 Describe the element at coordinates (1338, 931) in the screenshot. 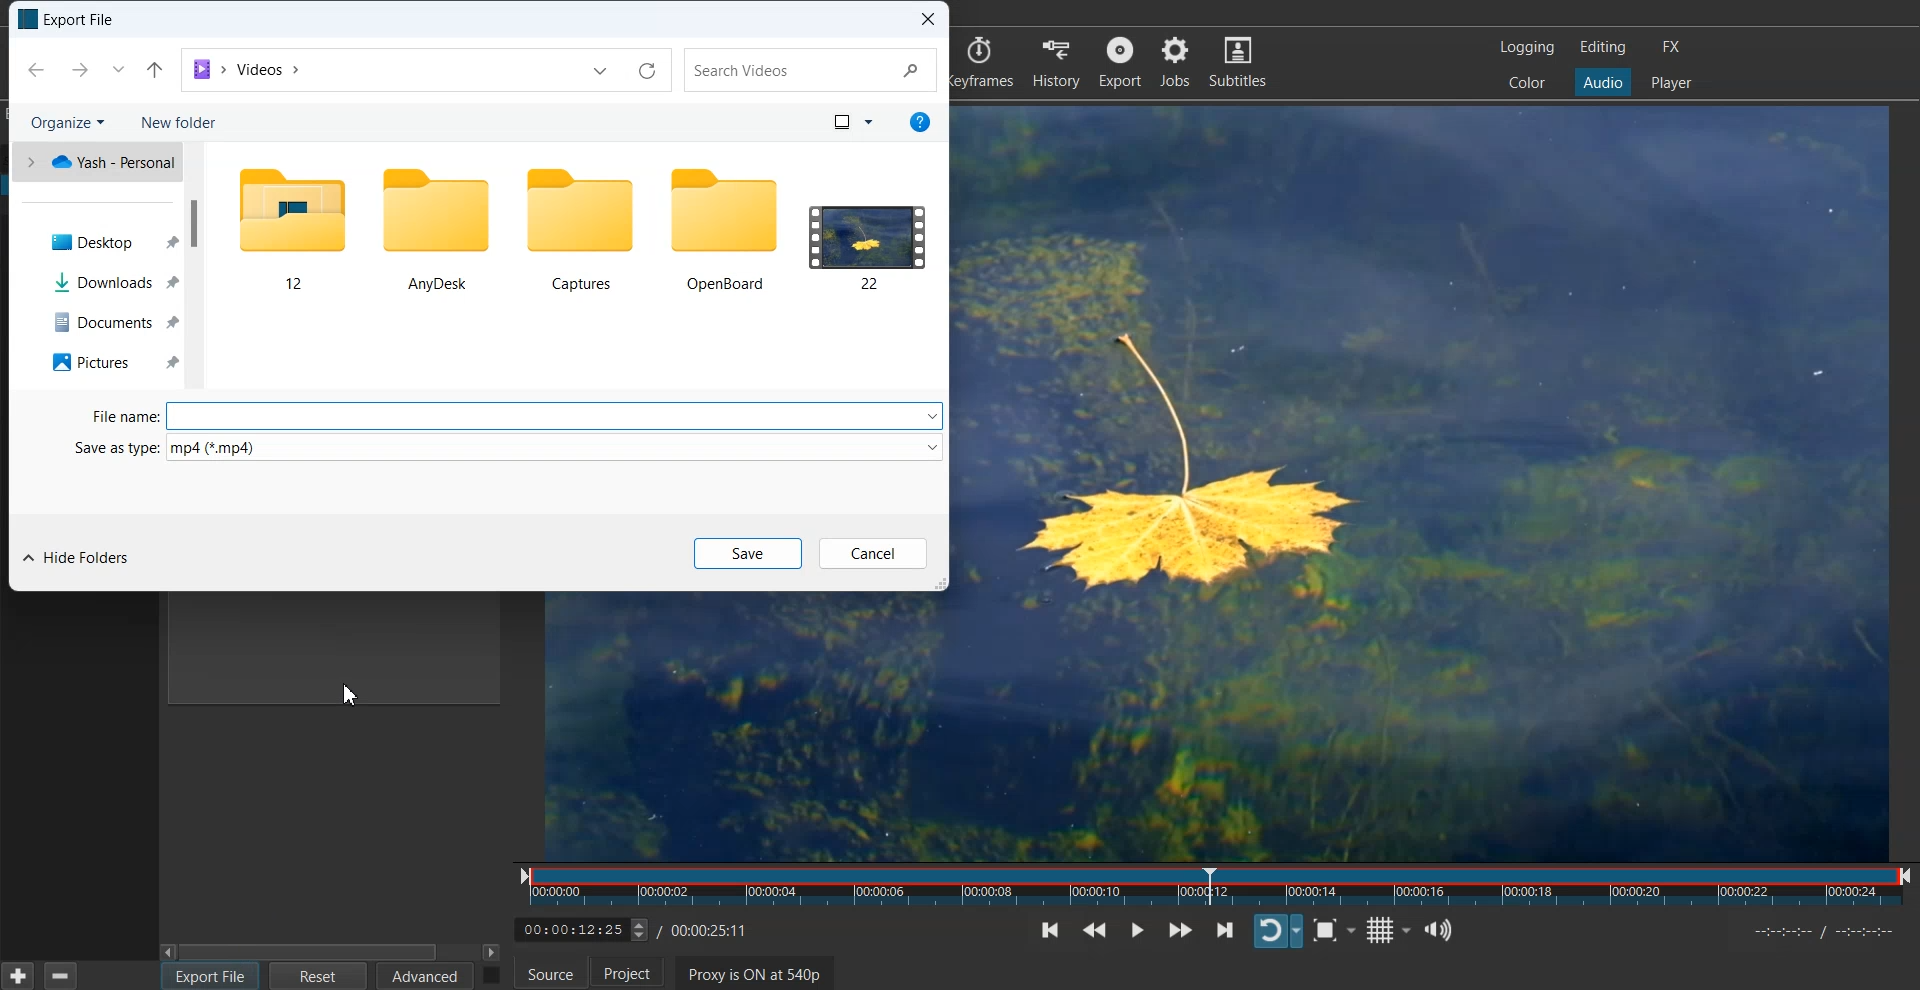

I see `Toggle Zoom` at that location.